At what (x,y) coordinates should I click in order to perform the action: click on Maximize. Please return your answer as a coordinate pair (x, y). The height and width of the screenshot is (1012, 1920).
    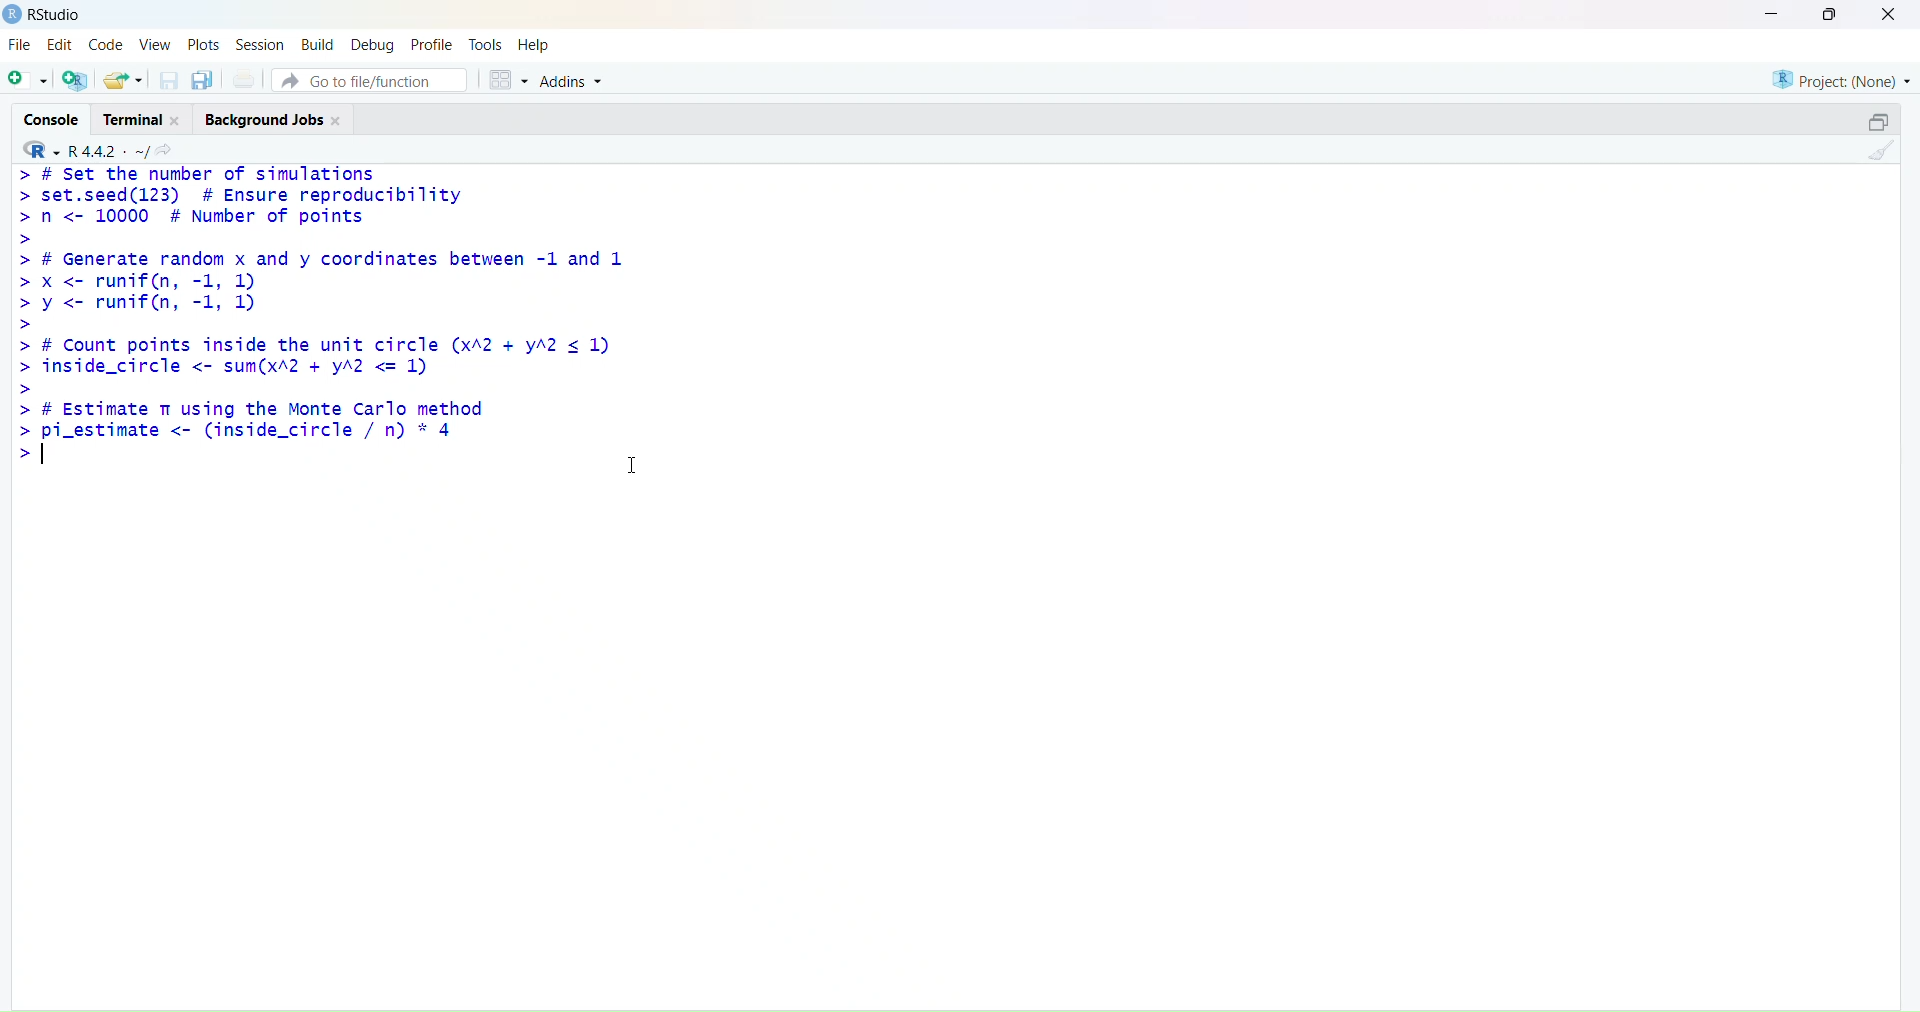
    Looking at the image, I should click on (1881, 121).